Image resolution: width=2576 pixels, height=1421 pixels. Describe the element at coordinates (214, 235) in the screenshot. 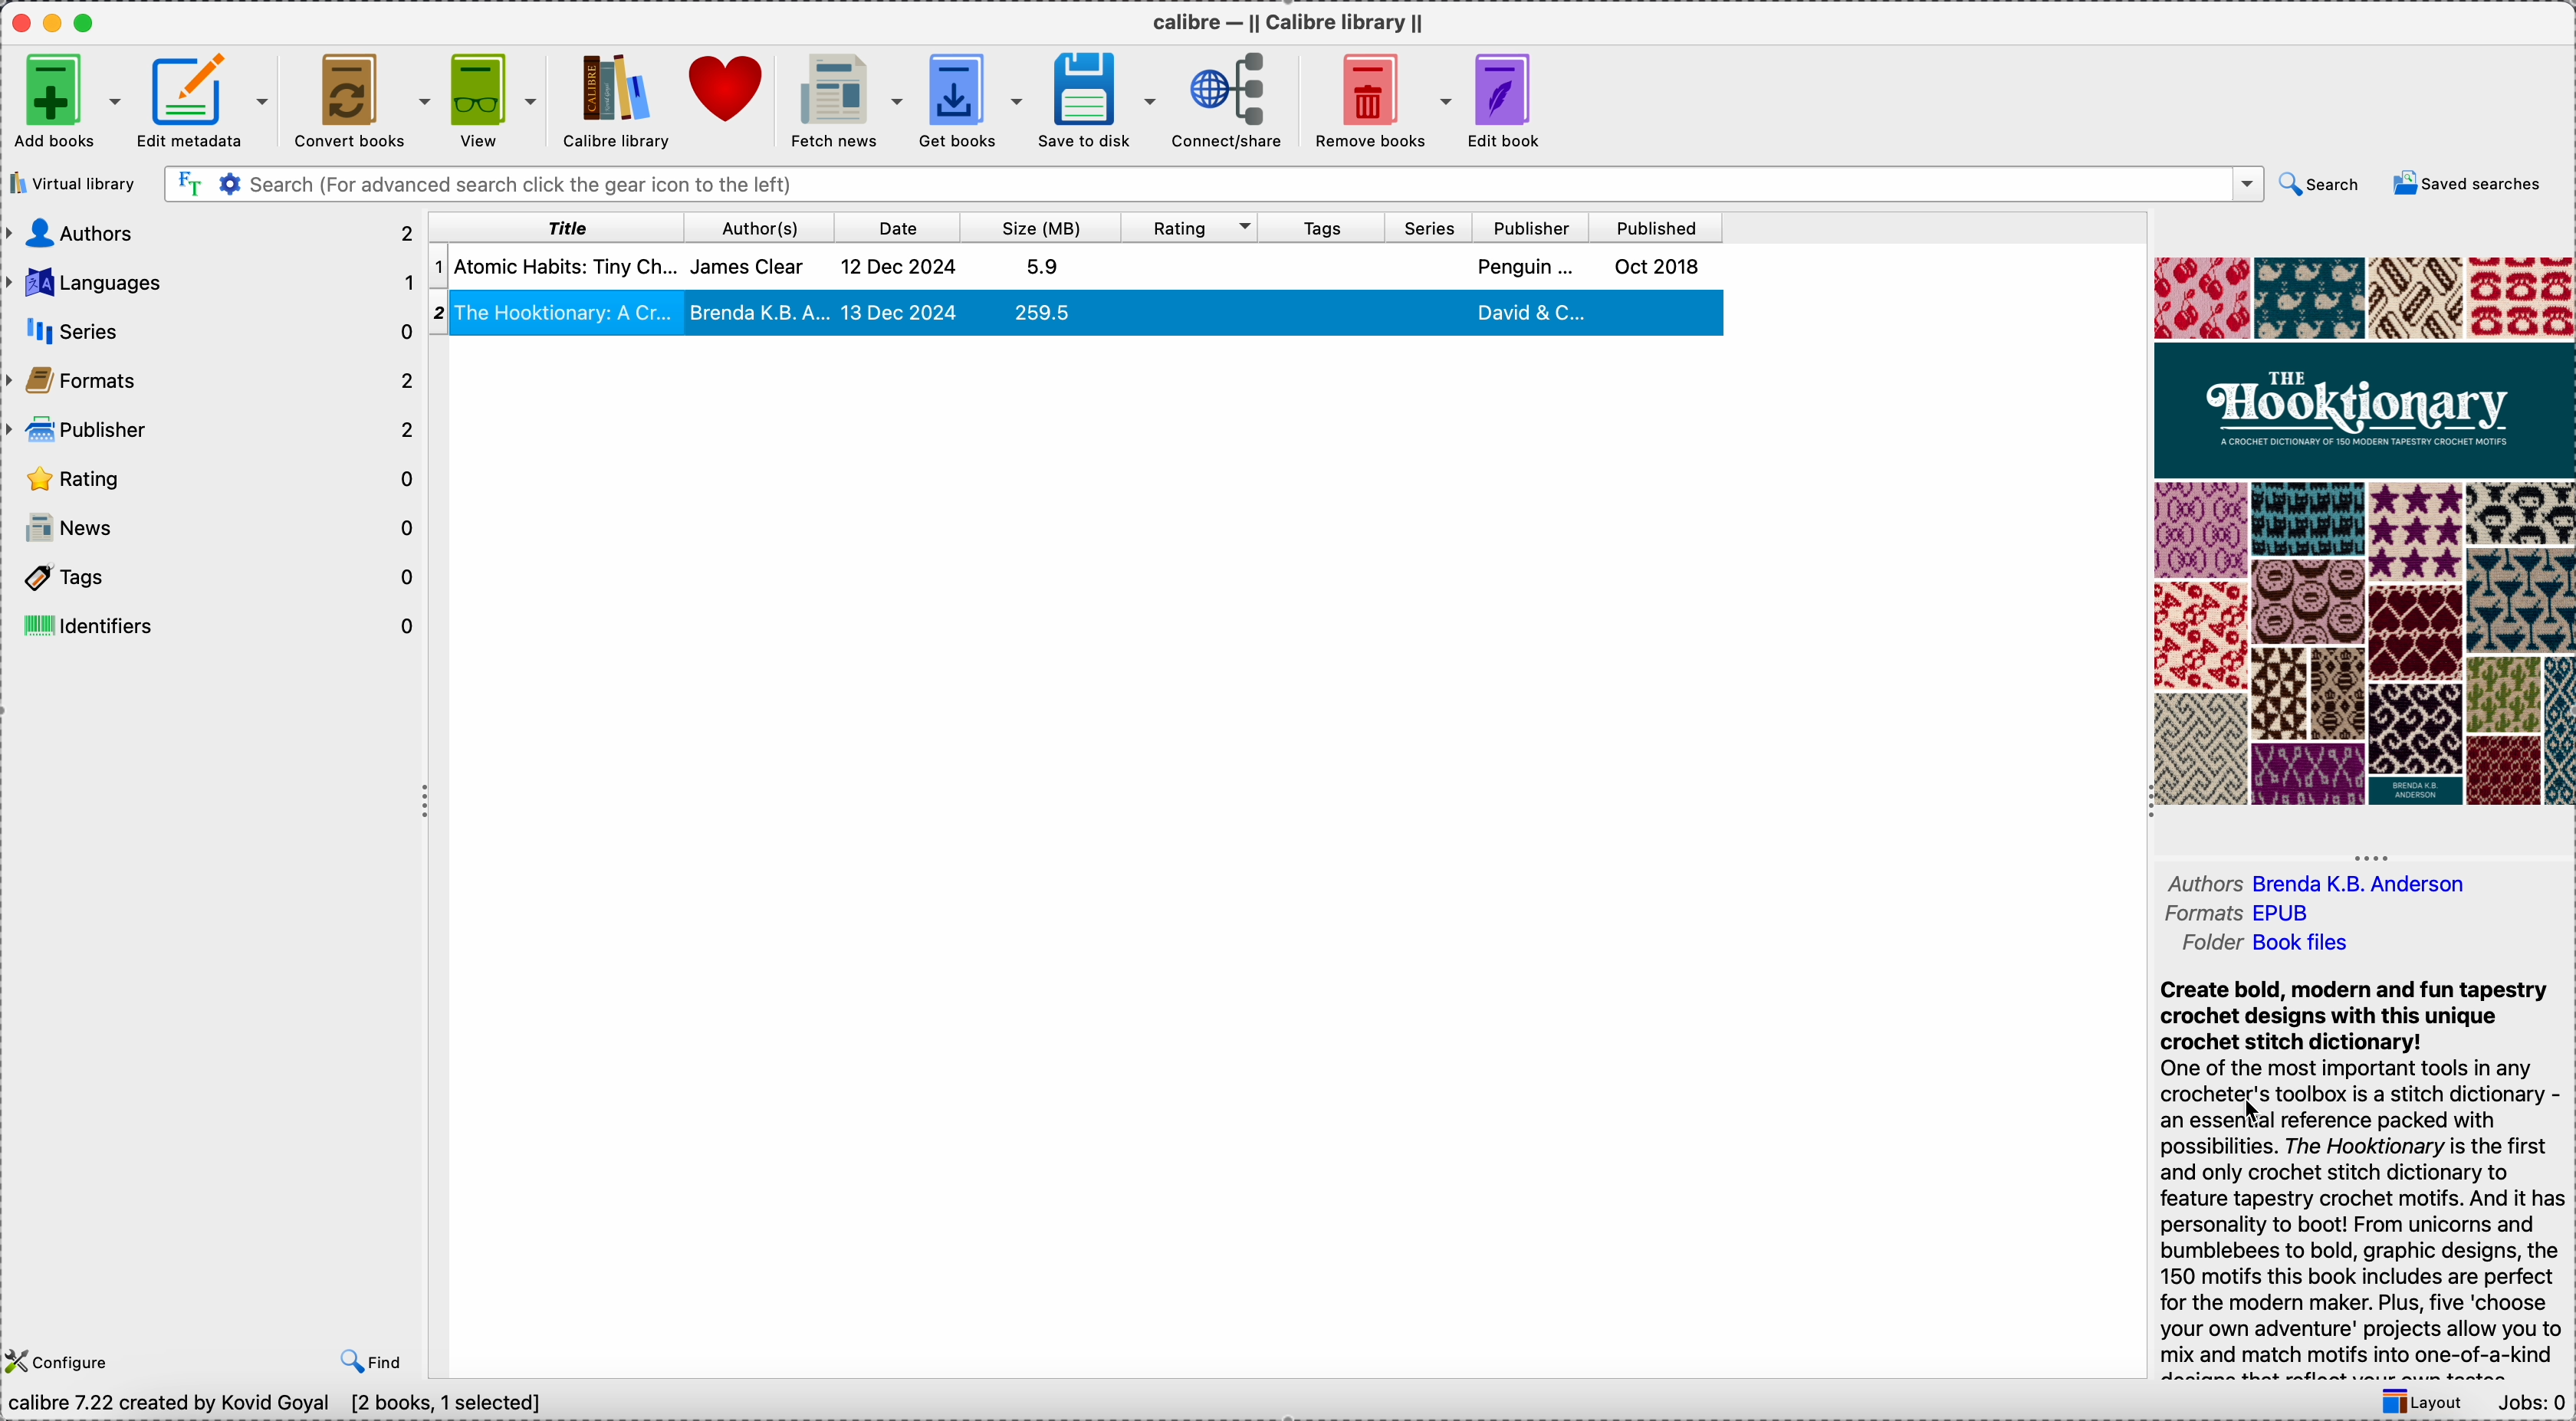

I see `authors` at that location.